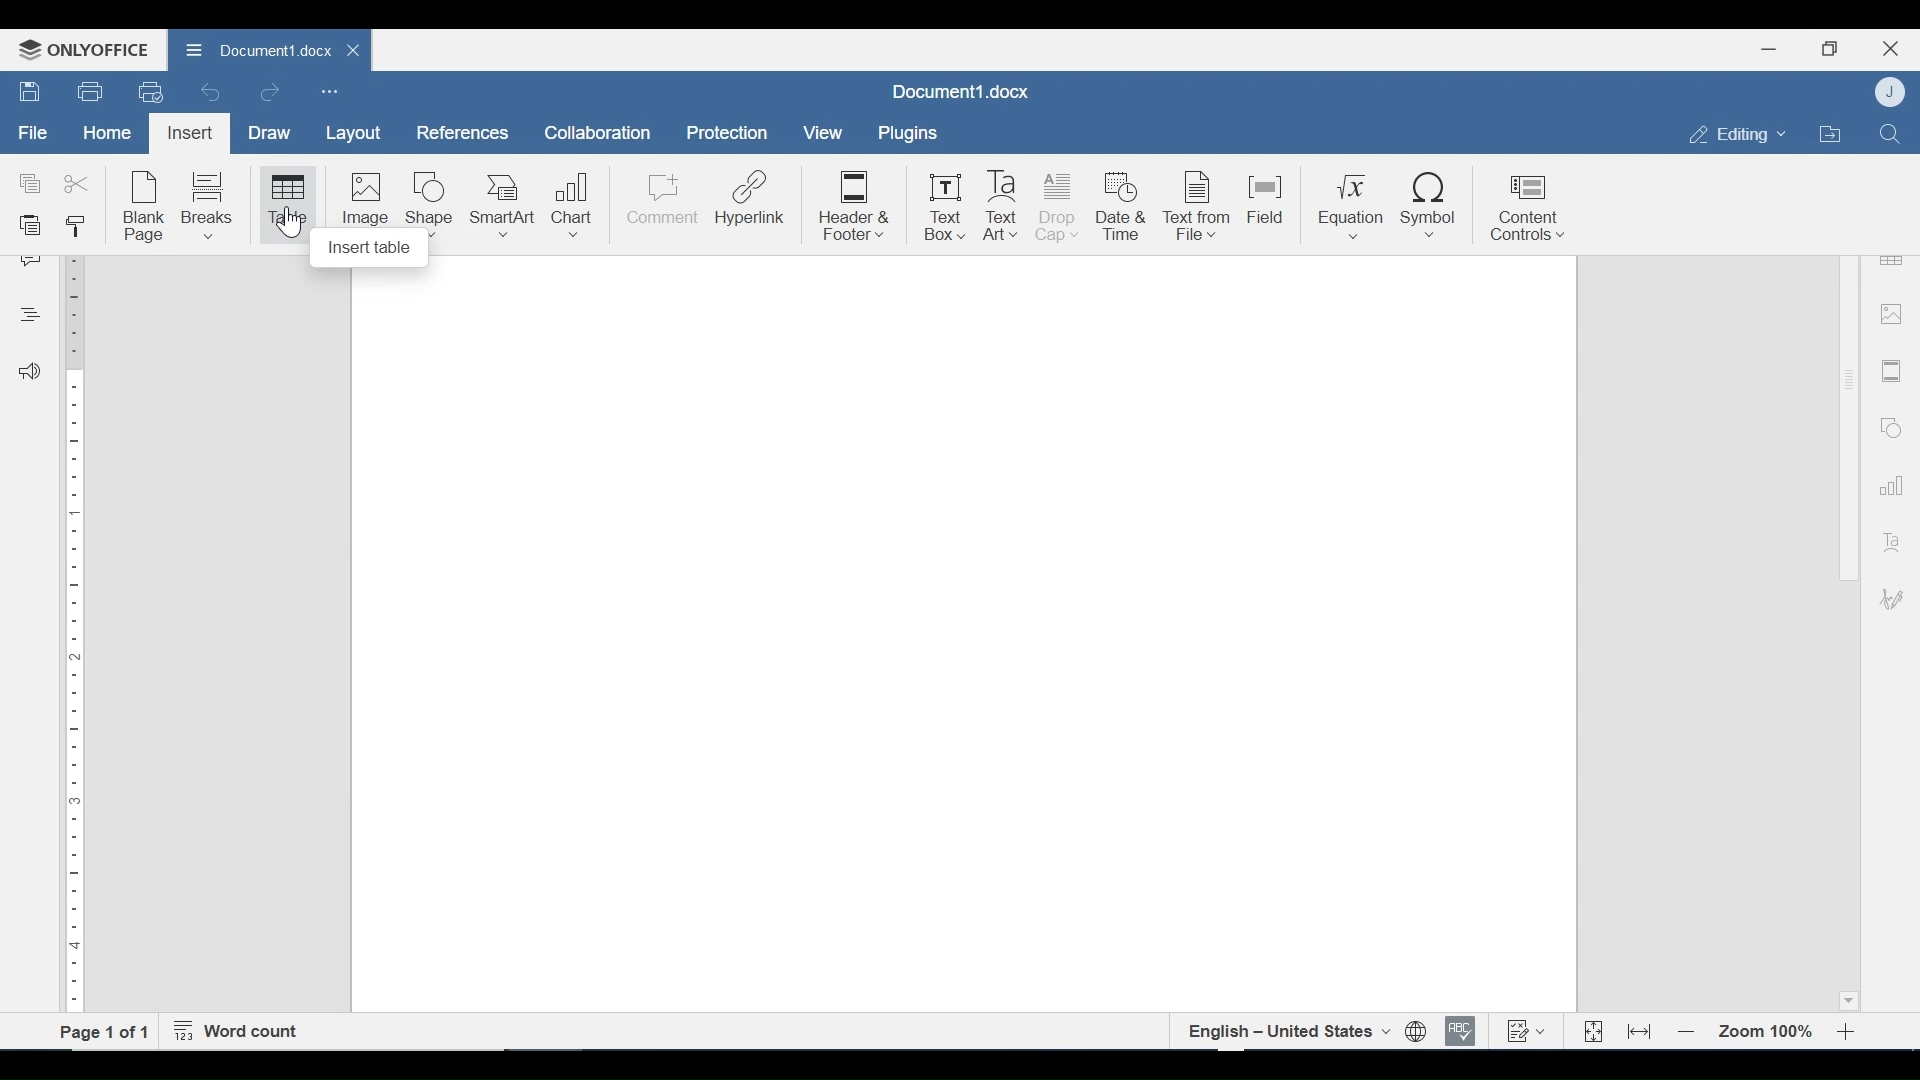  What do you see at coordinates (29, 312) in the screenshot?
I see `Headings` at bounding box center [29, 312].